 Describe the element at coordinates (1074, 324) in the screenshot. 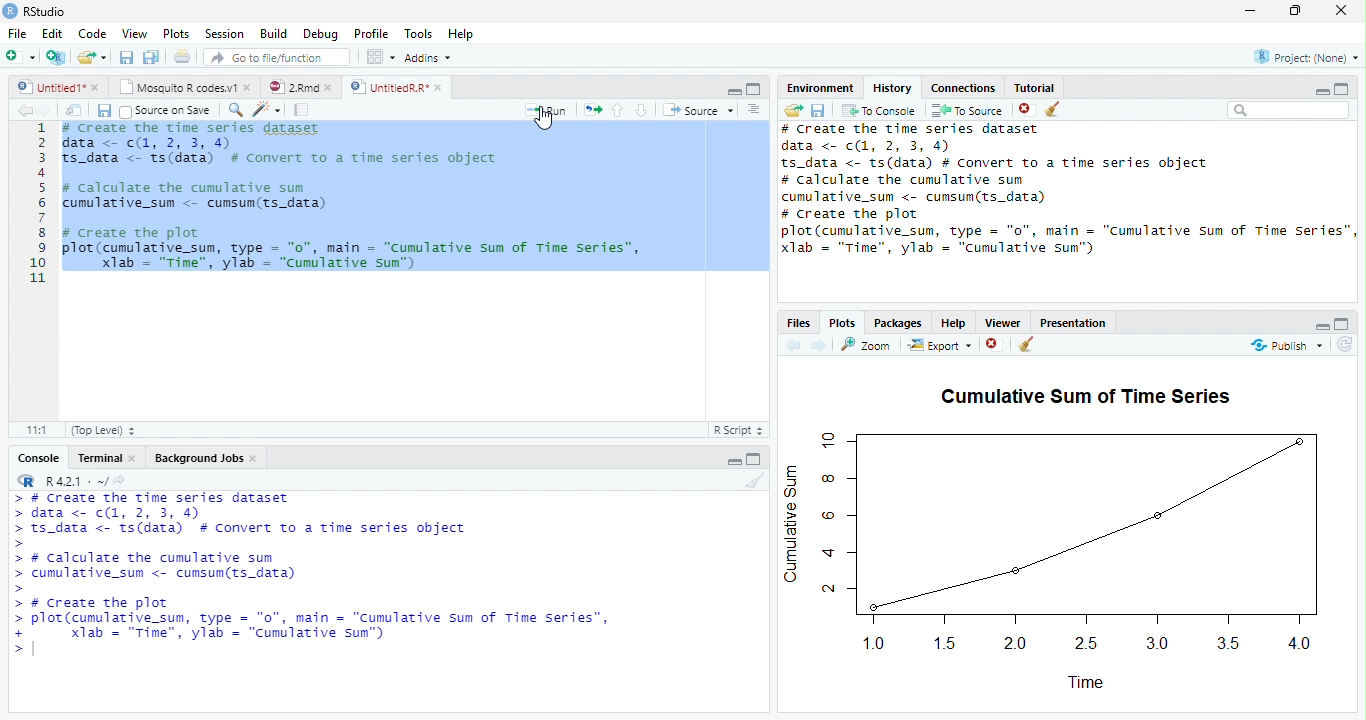

I see `Presentation` at that location.